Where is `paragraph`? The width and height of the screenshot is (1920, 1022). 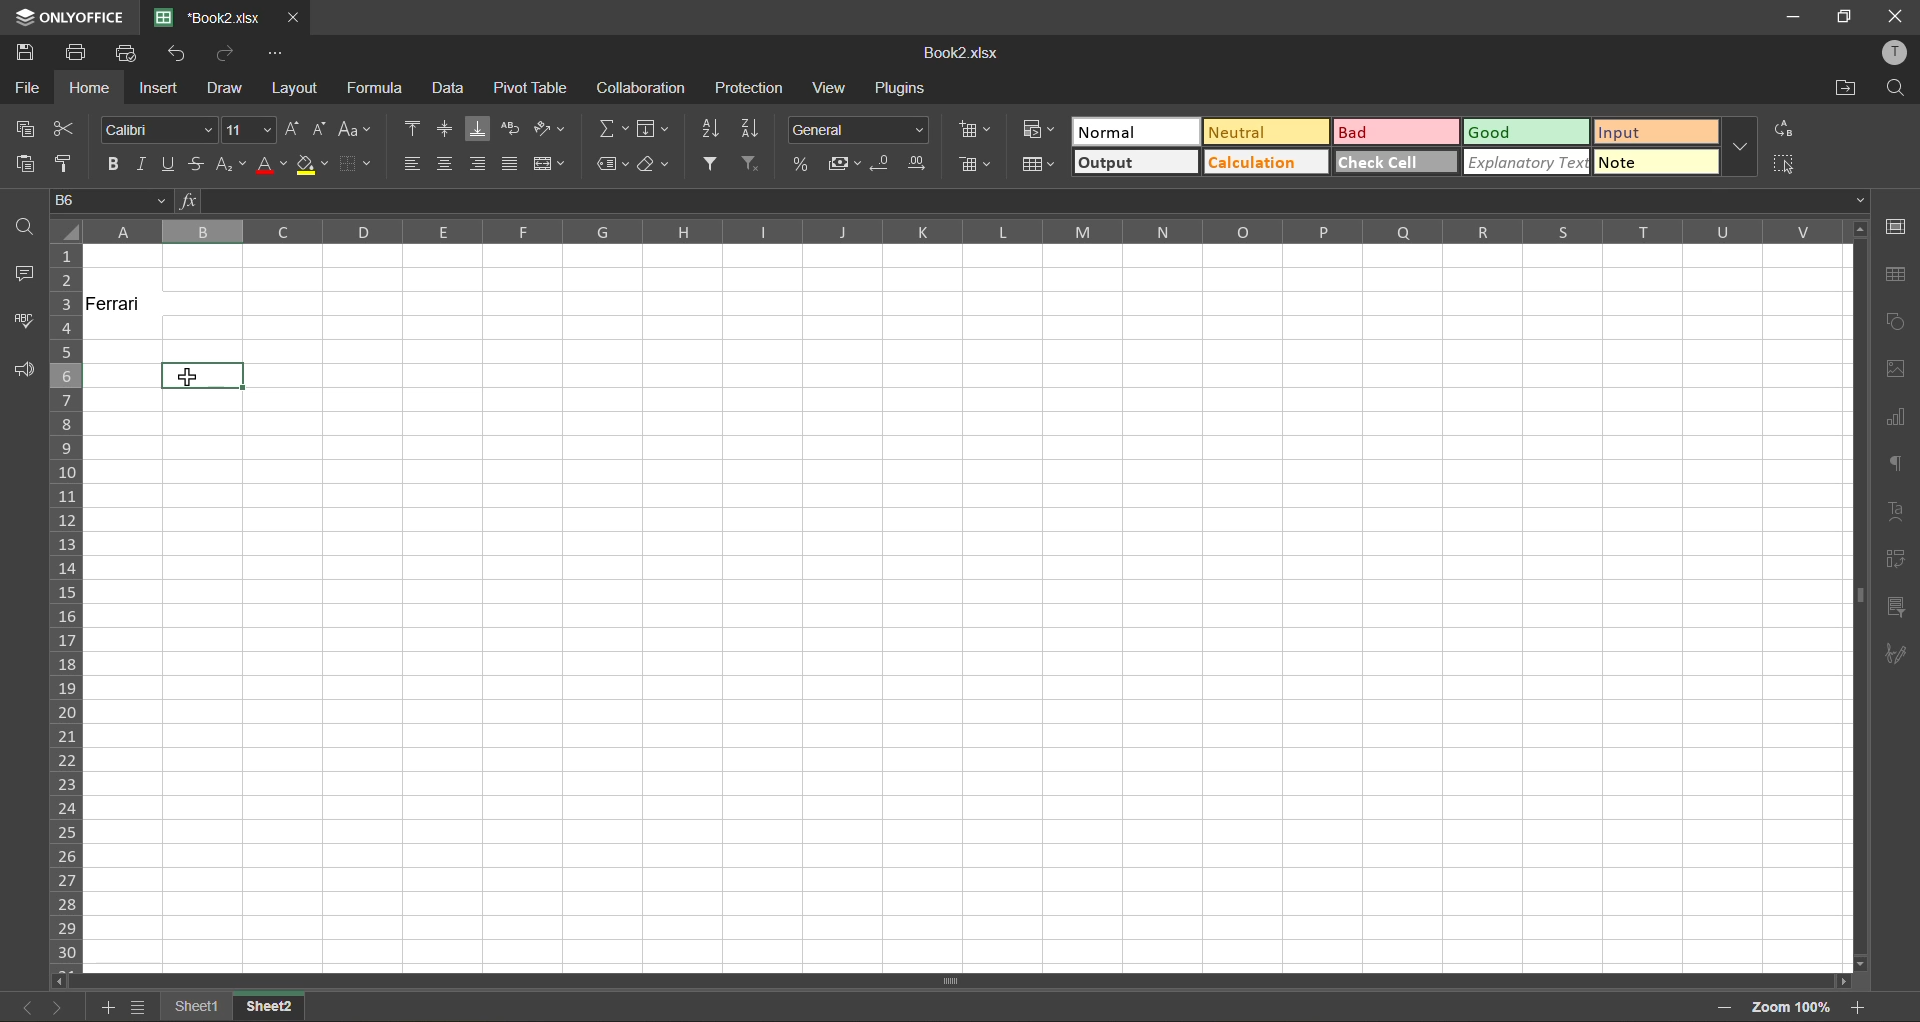 paragraph is located at coordinates (1897, 466).